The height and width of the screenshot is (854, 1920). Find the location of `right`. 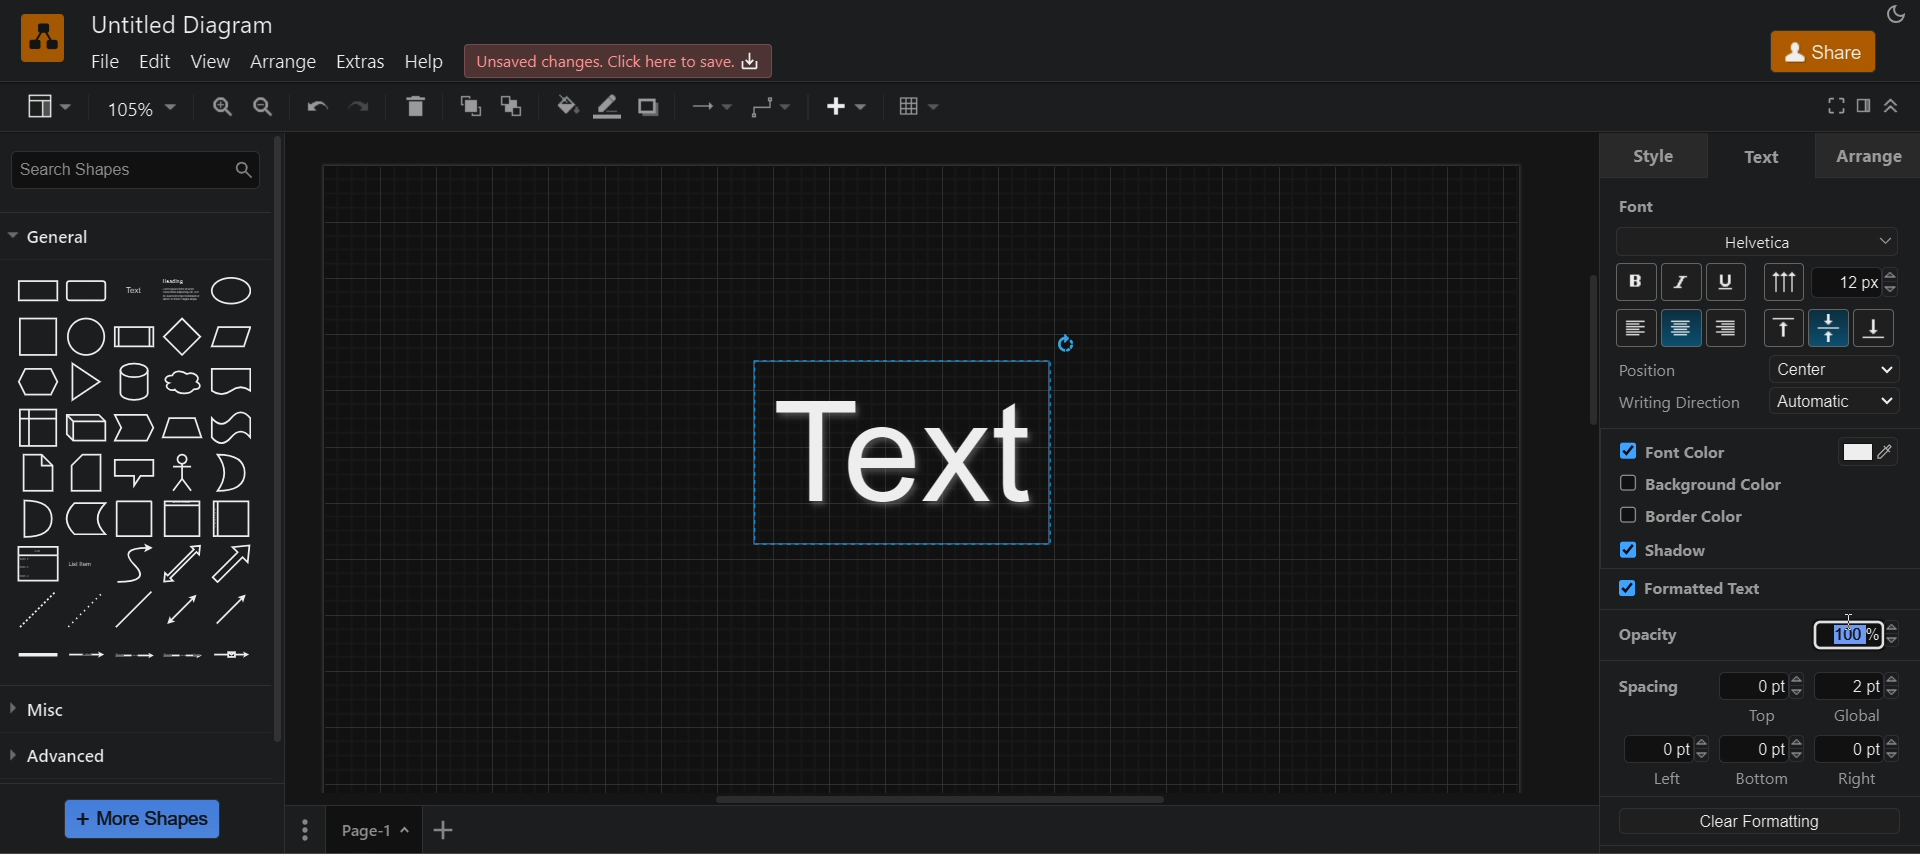

right is located at coordinates (1859, 780).